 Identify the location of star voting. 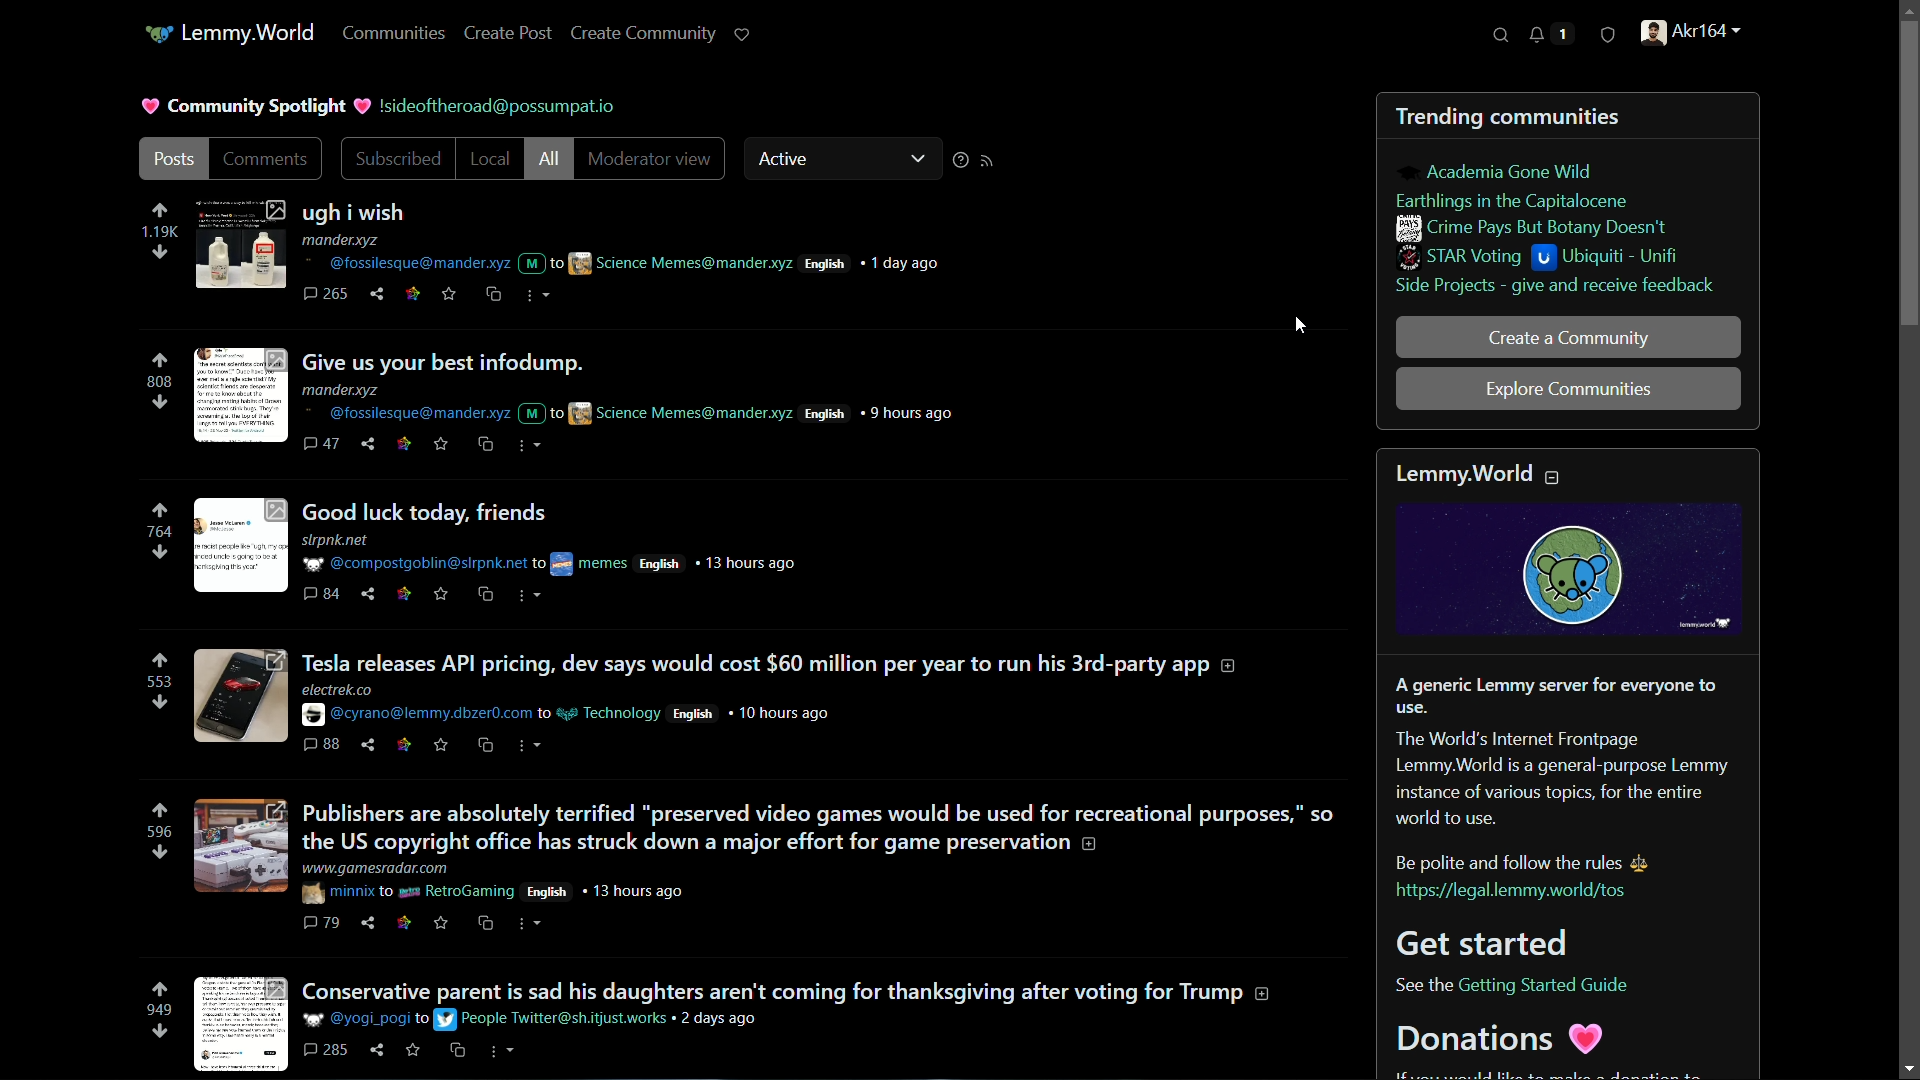
(1461, 258).